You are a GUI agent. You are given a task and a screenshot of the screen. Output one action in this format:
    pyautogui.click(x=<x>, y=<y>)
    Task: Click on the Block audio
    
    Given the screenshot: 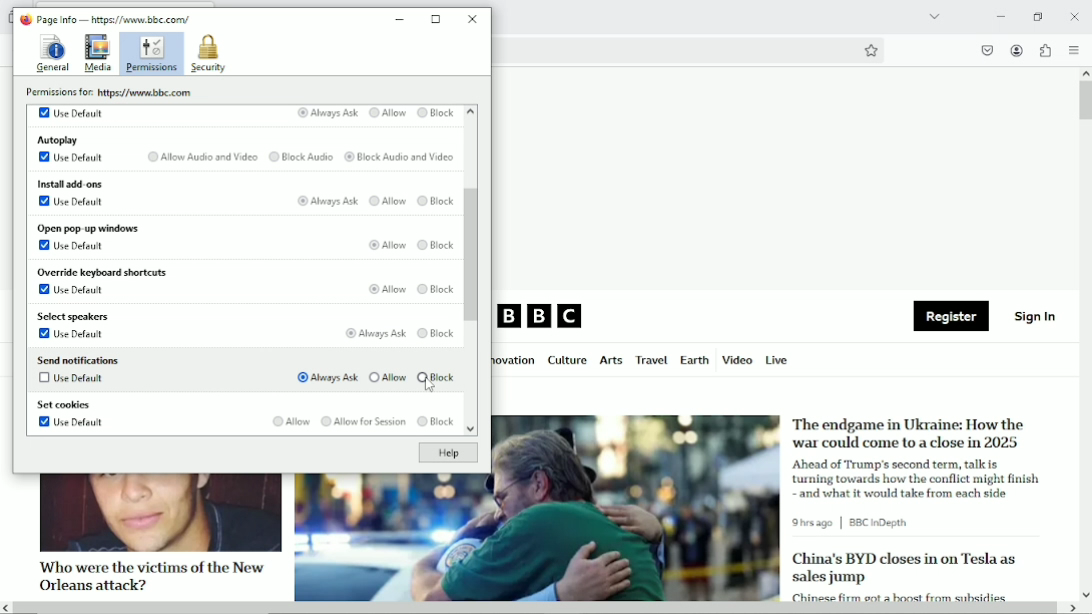 What is the action you would take?
    pyautogui.click(x=300, y=157)
    